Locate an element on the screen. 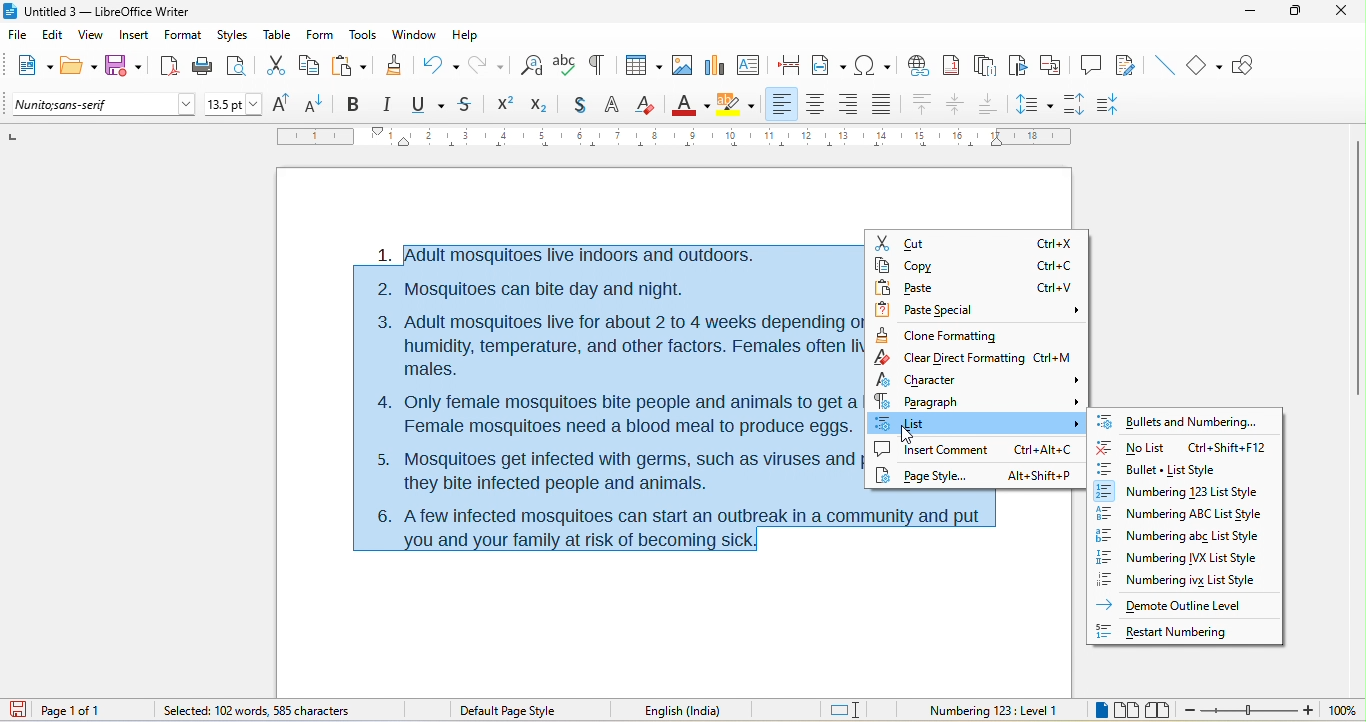 This screenshot has height=722, width=1366. justified is located at coordinates (882, 107).